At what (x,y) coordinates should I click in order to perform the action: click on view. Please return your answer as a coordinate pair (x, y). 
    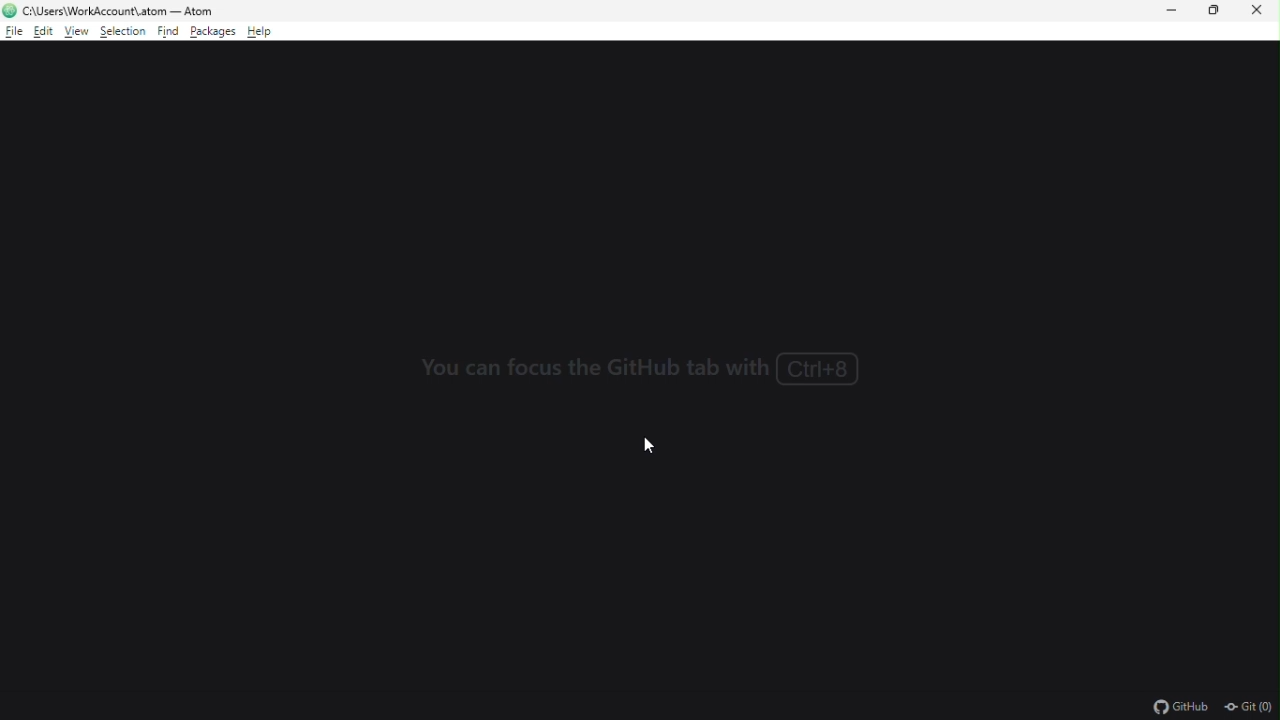
    Looking at the image, I should click on (78, 32).